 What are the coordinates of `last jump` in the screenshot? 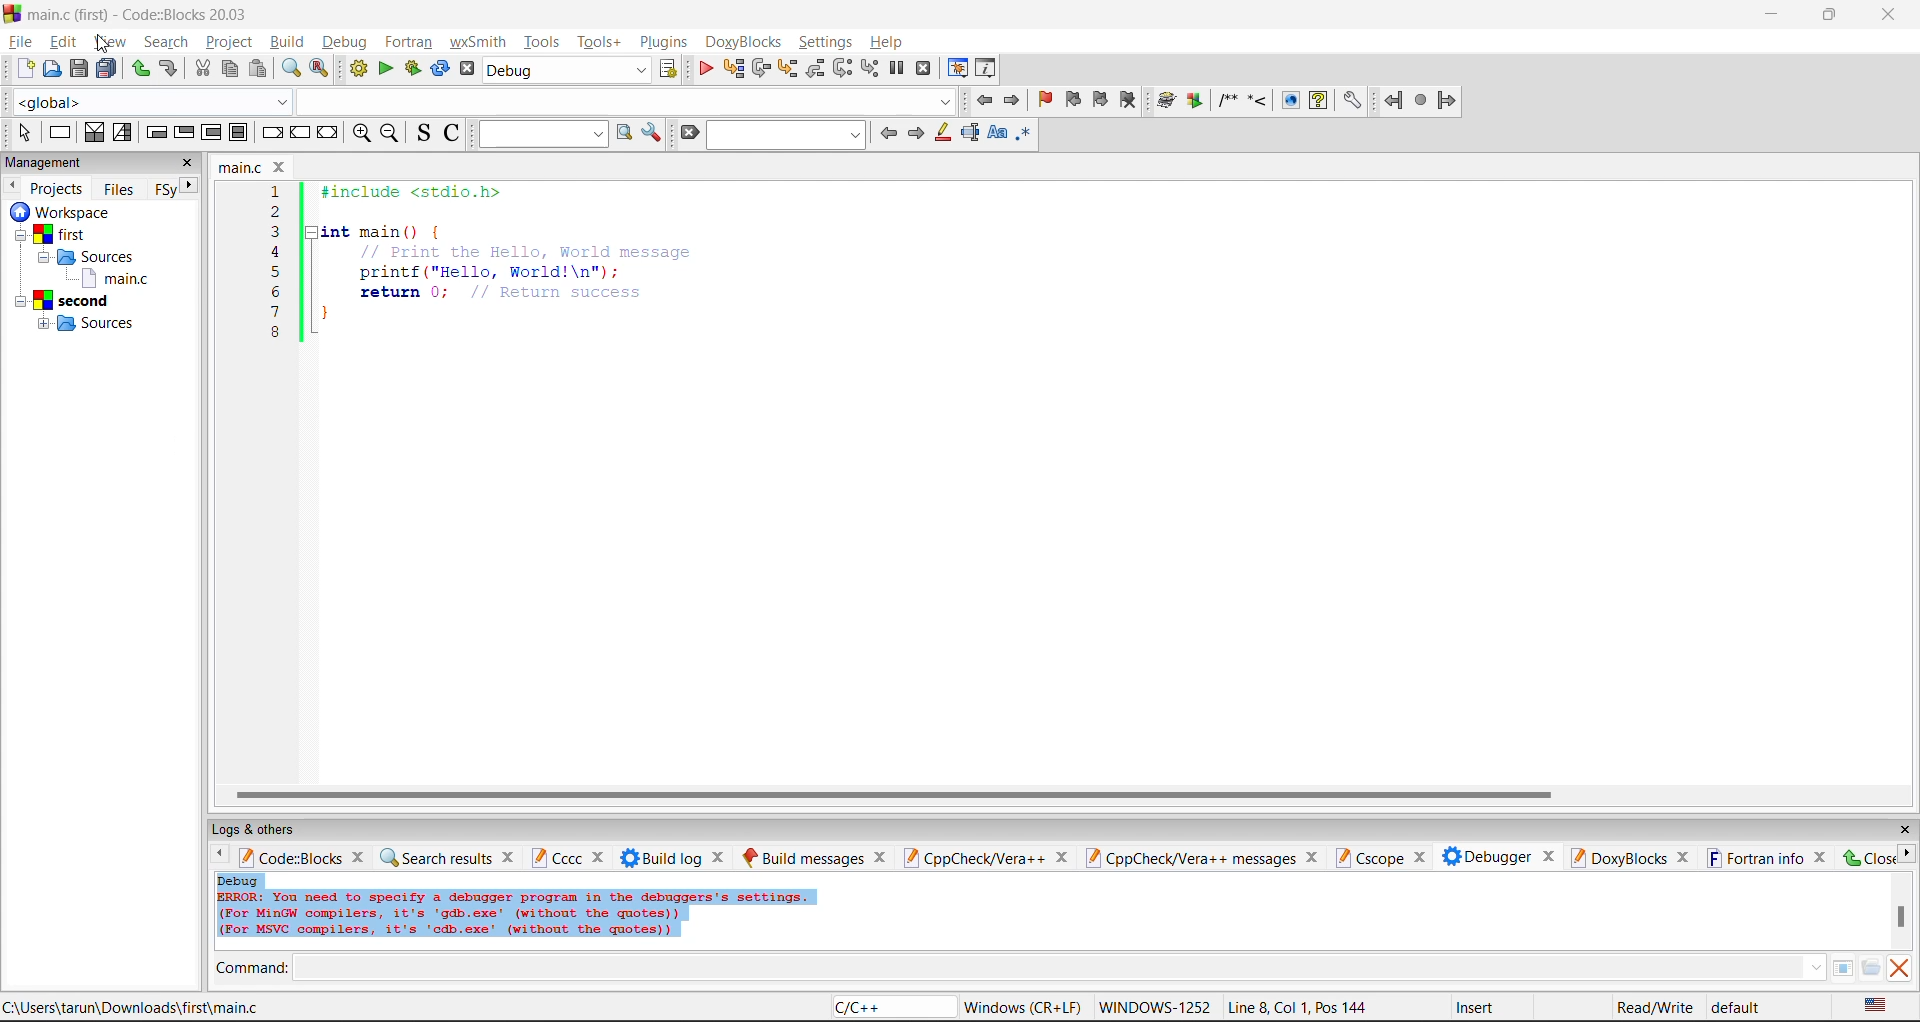 It's located at (1423, 100).